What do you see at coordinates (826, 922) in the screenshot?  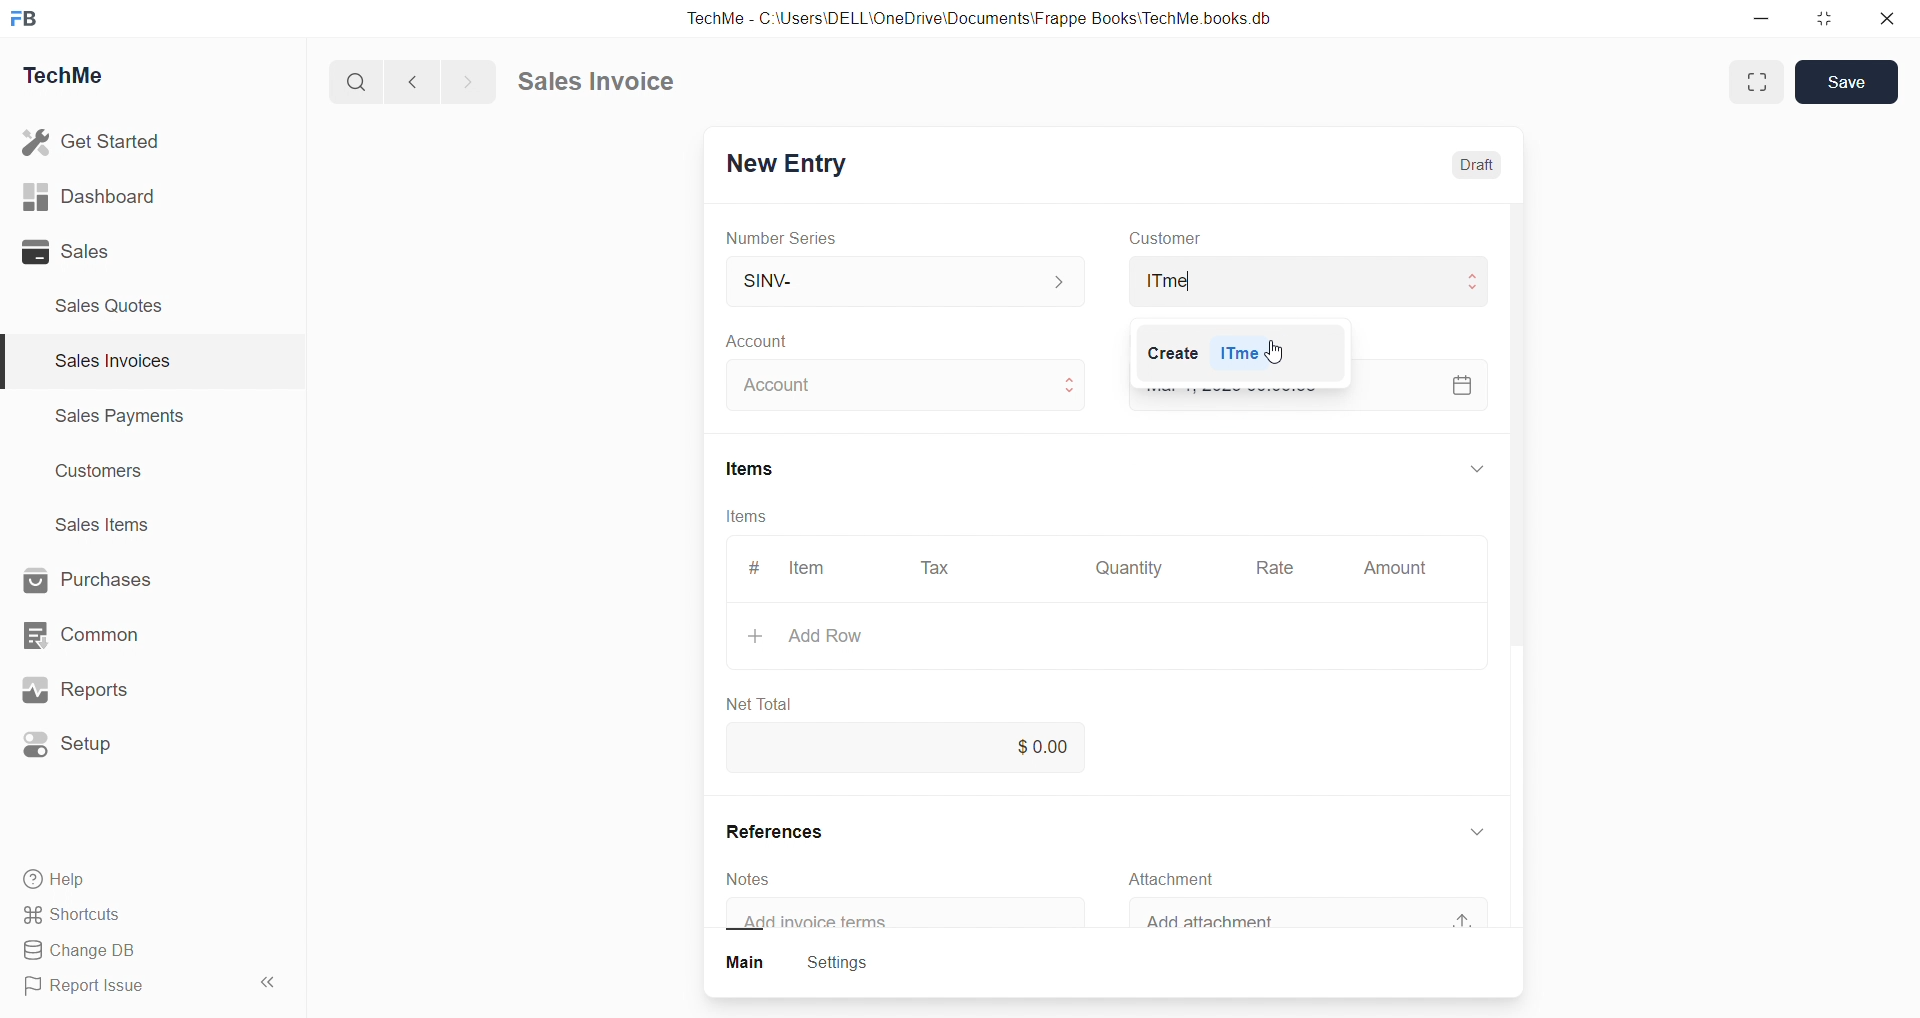 I see `__Add invoice terms` at bounding box center [826, 922].